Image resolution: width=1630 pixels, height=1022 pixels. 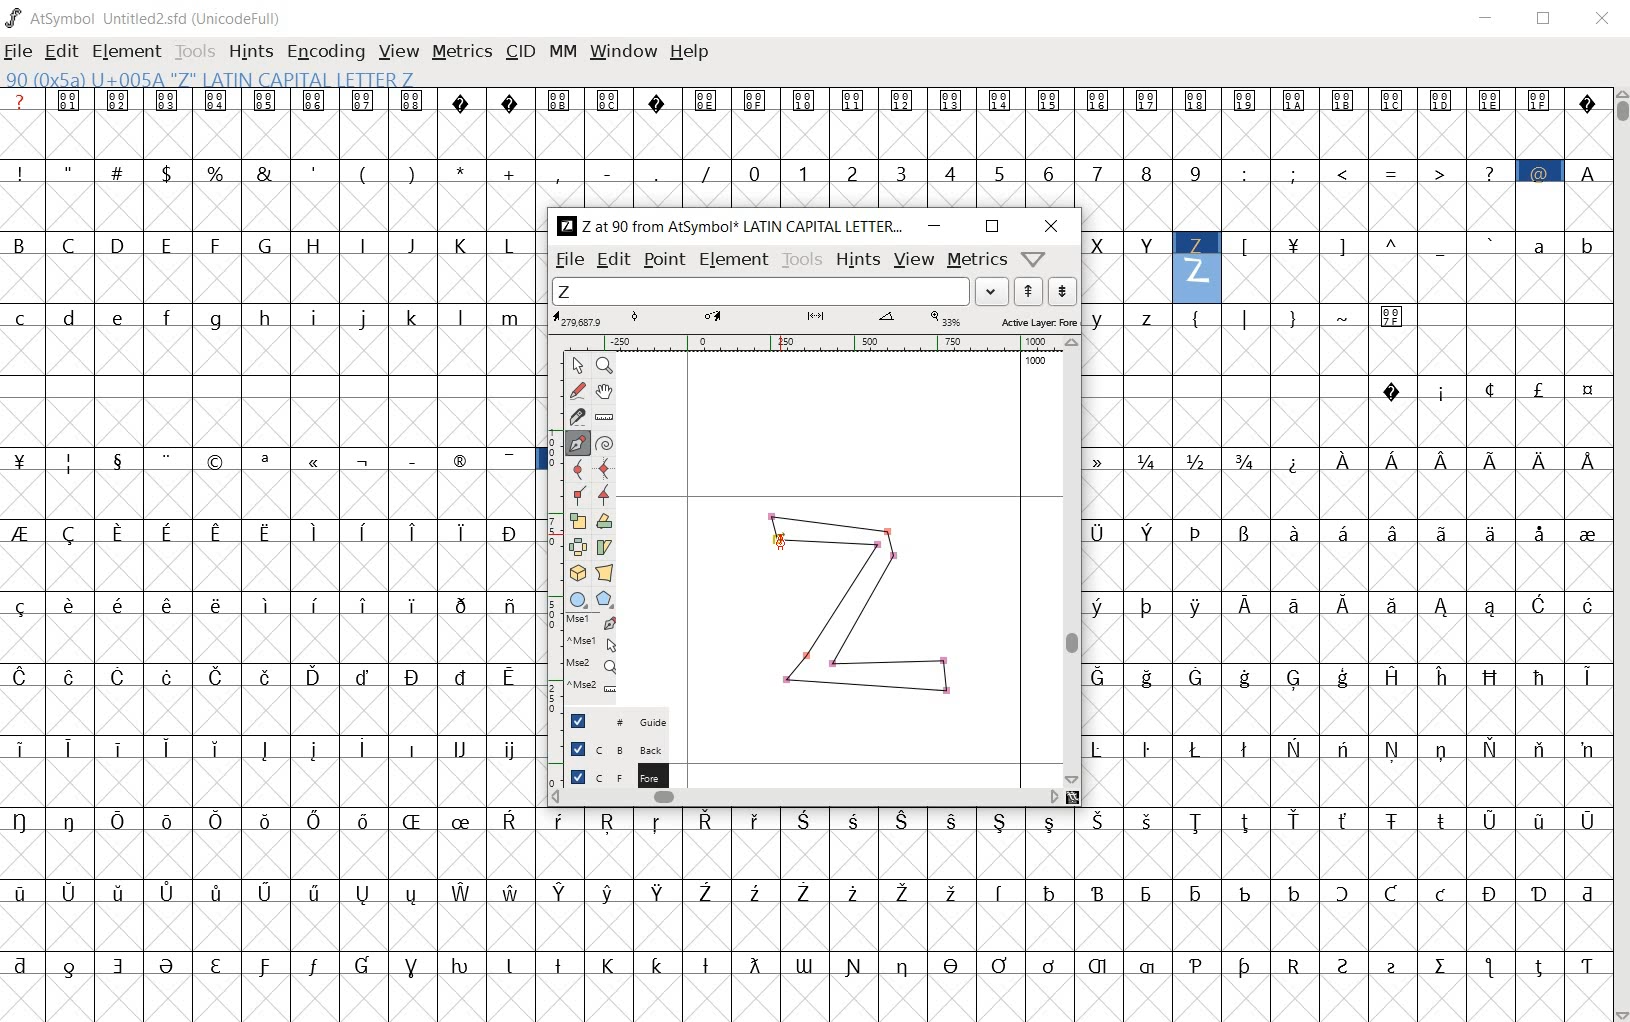 I want to click on glyph characters, so click(x=269, y=554).